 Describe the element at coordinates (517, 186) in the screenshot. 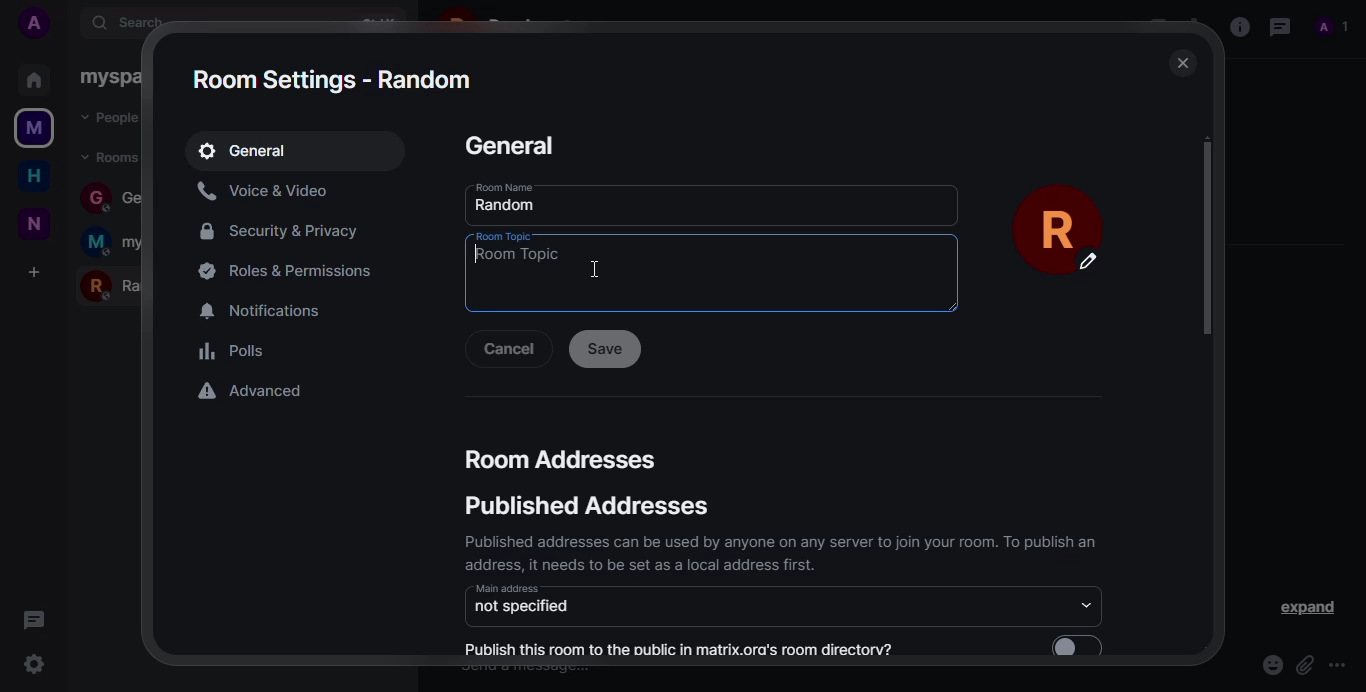

I see `room name` at that location.